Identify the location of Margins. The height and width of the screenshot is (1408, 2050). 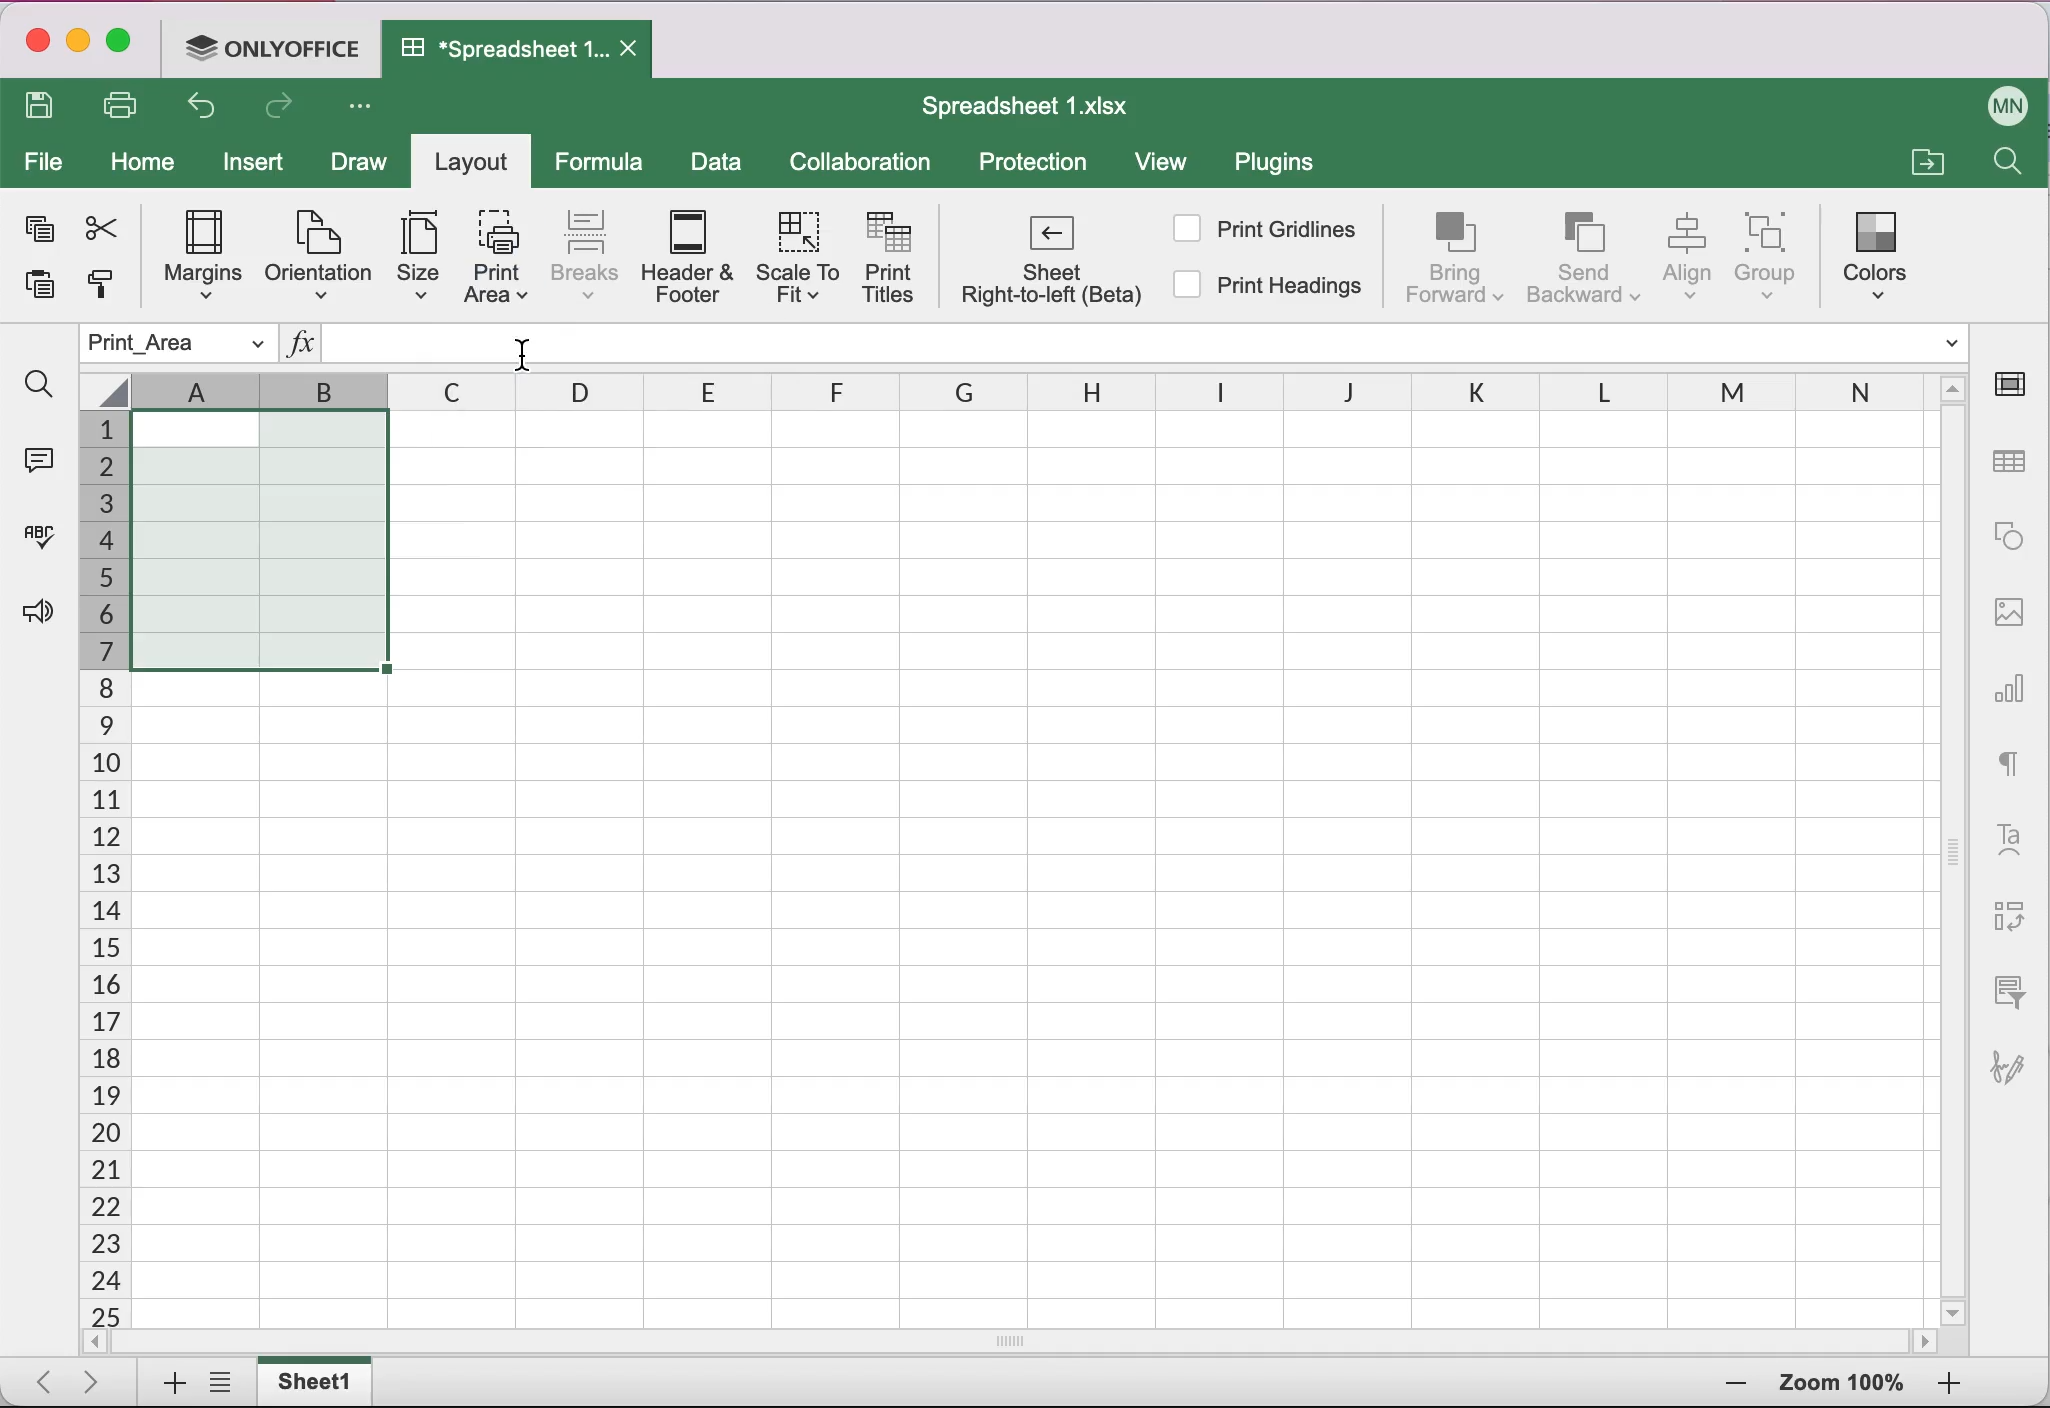
(193, 258).